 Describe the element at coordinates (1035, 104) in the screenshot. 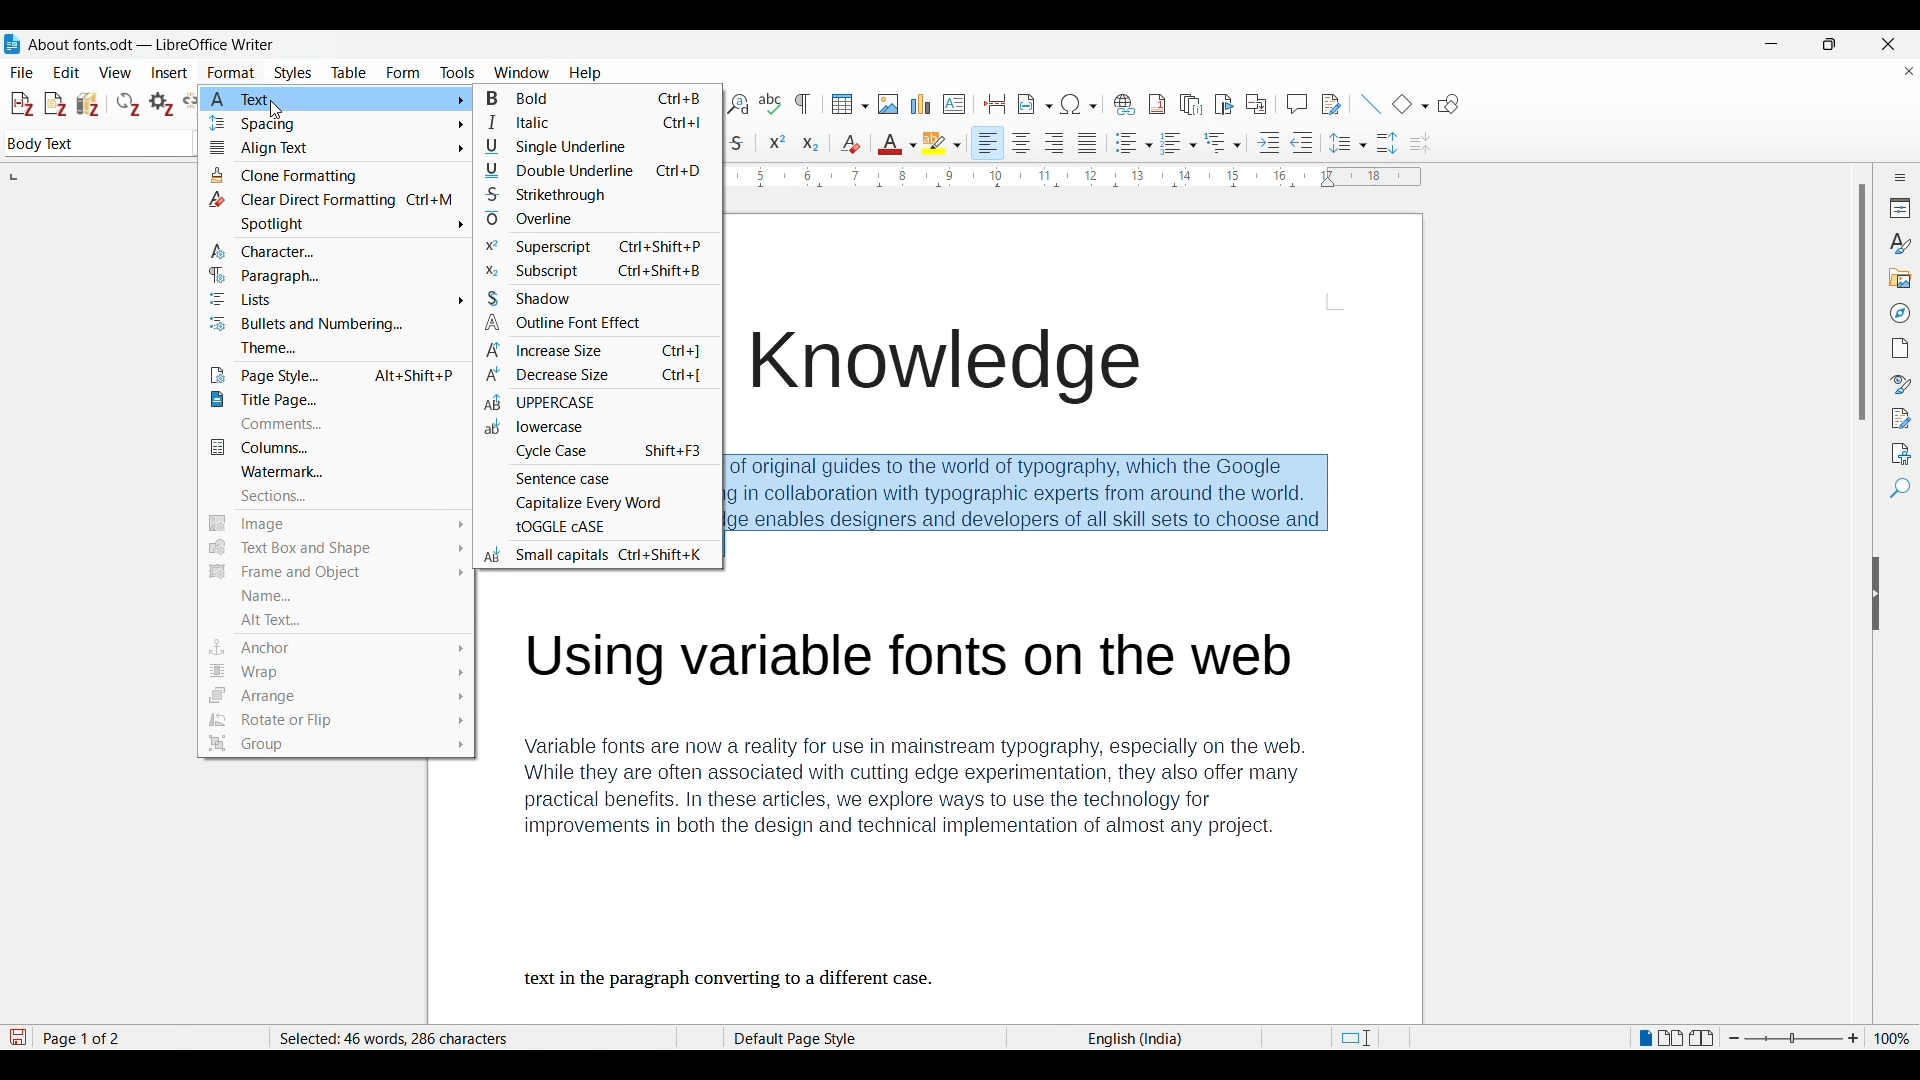

I see `Insert field` at that location.